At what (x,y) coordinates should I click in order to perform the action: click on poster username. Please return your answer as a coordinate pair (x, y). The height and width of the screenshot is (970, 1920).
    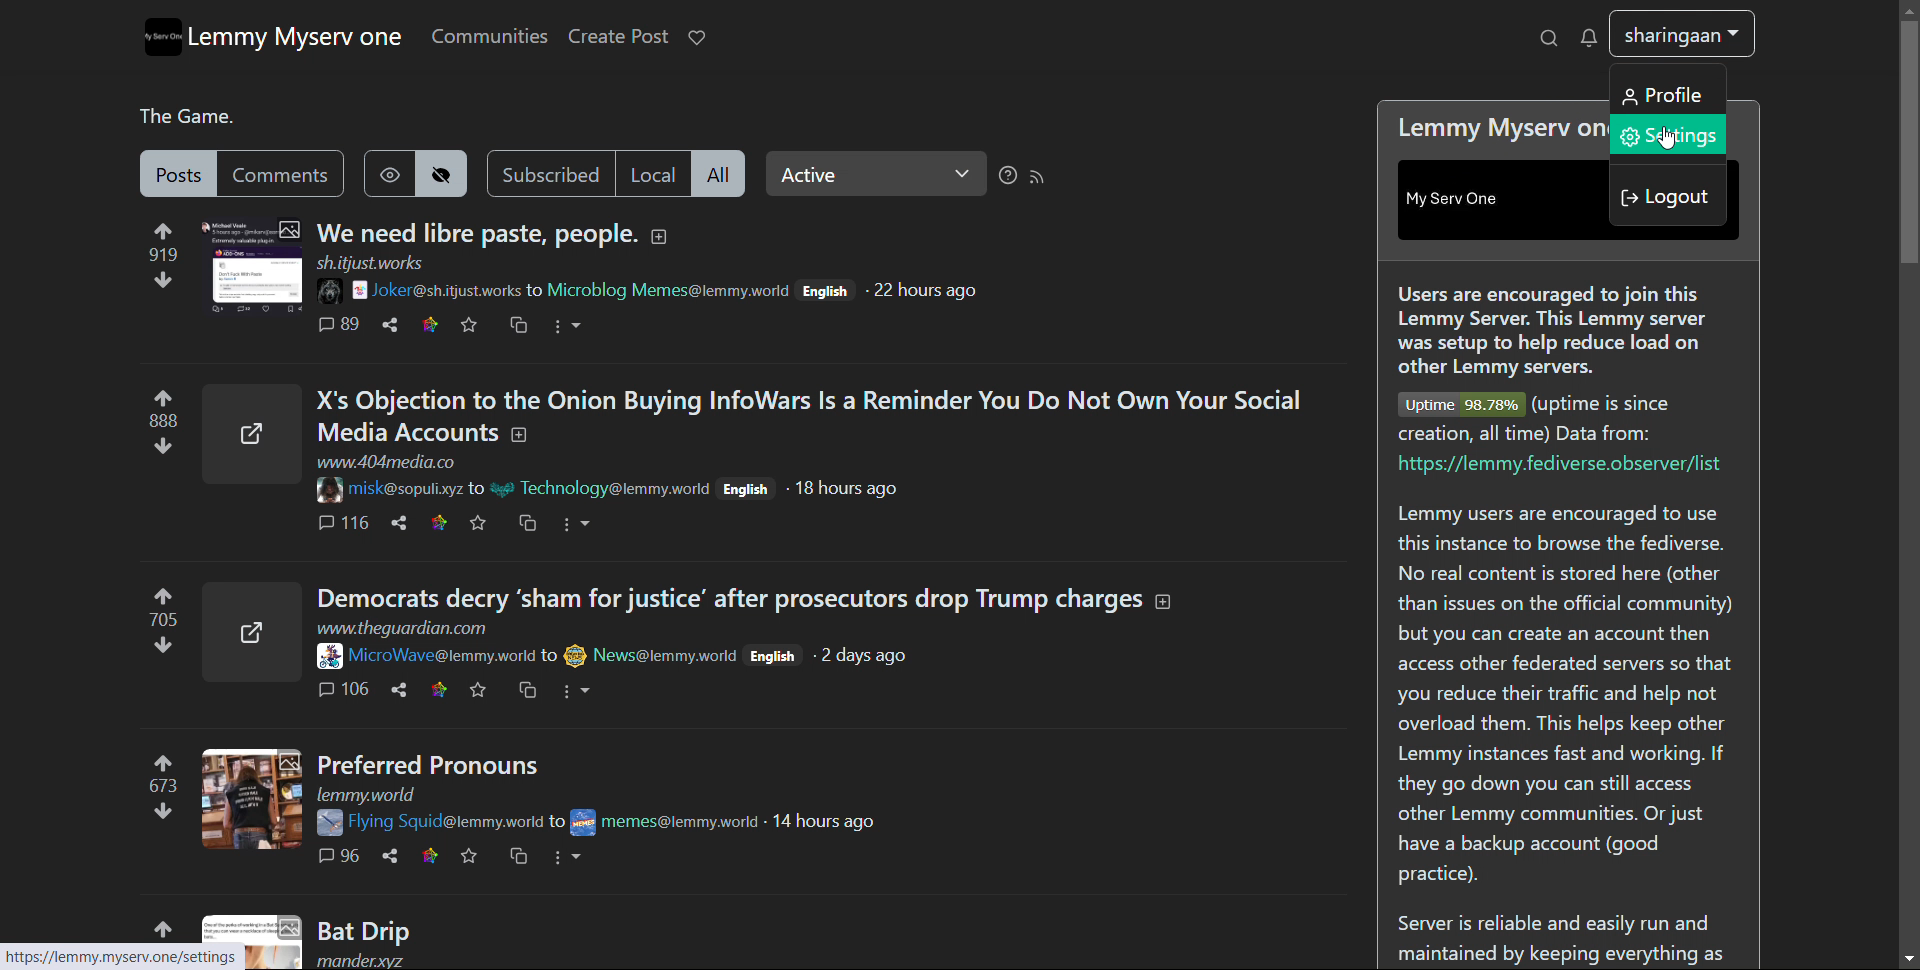
    Looking at the image, I should click on (442, 821).